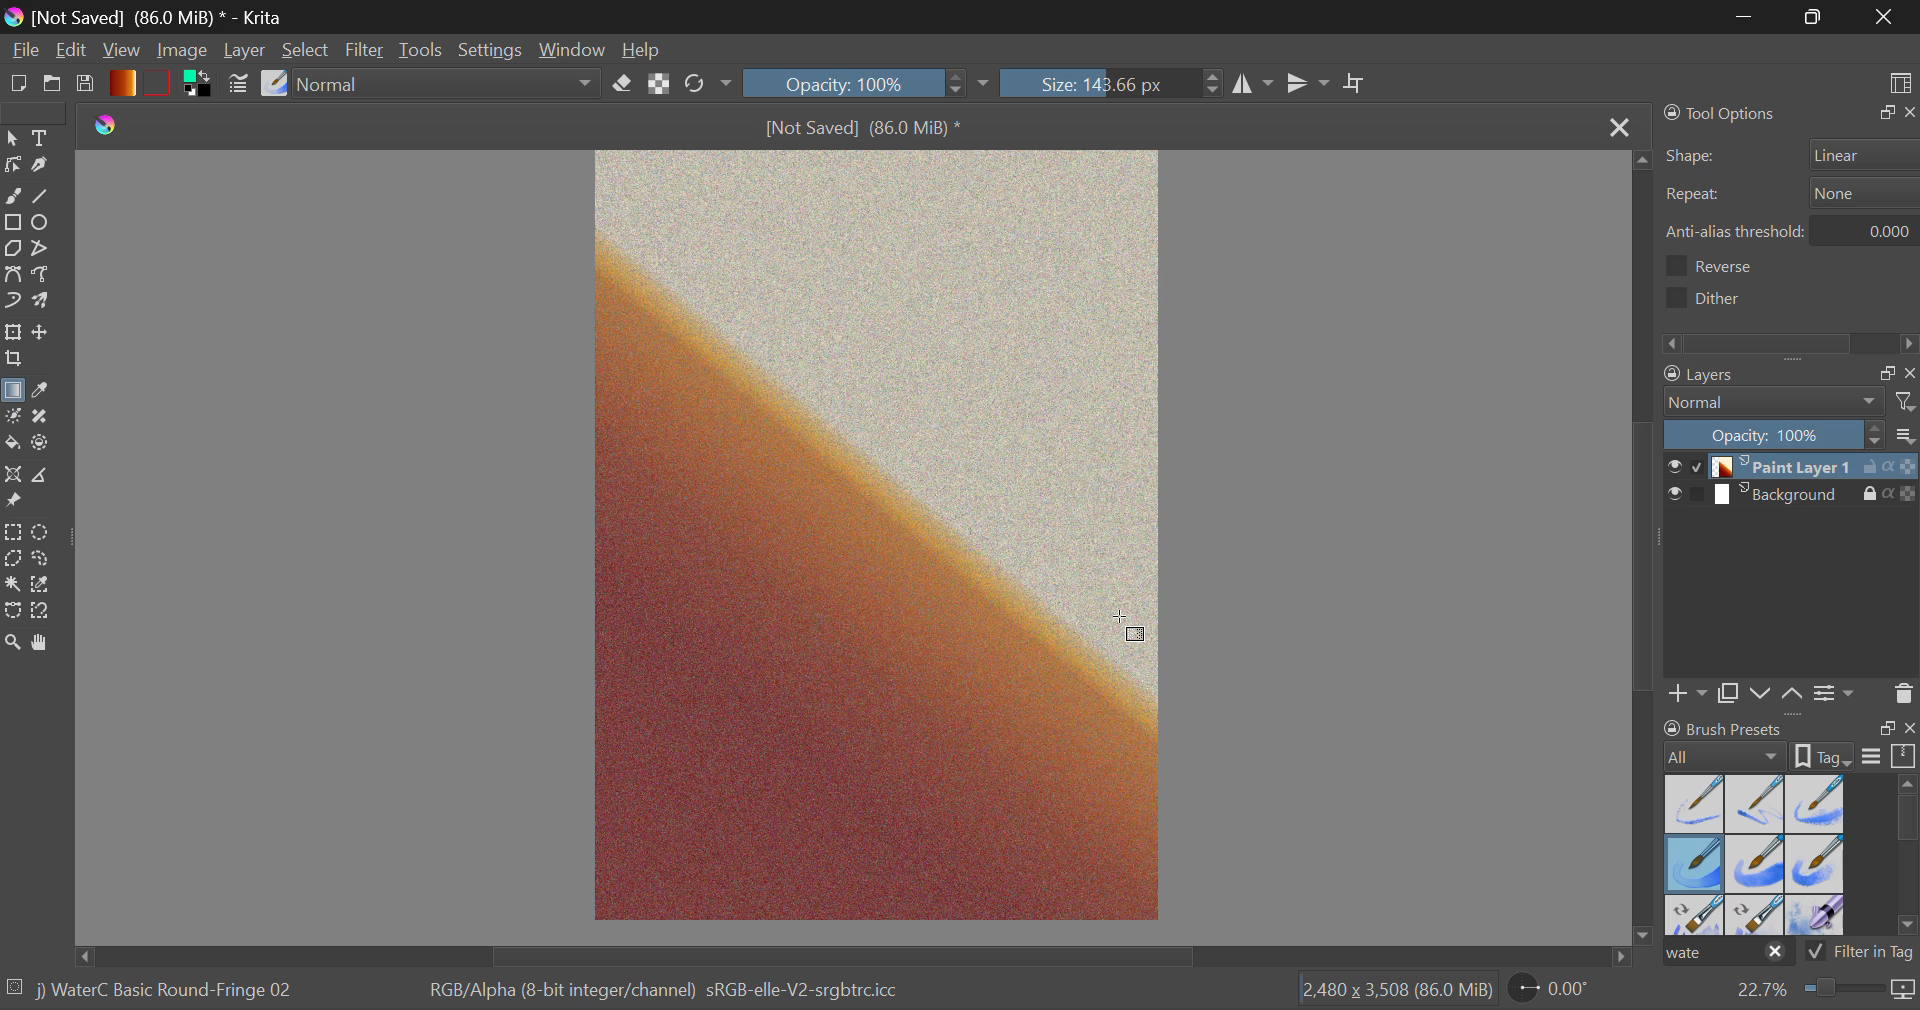 This screenshot has width=1920, height=1010. Describe the element at coordinates (1837, 691) in the screenshot. I see `settings` at that location.